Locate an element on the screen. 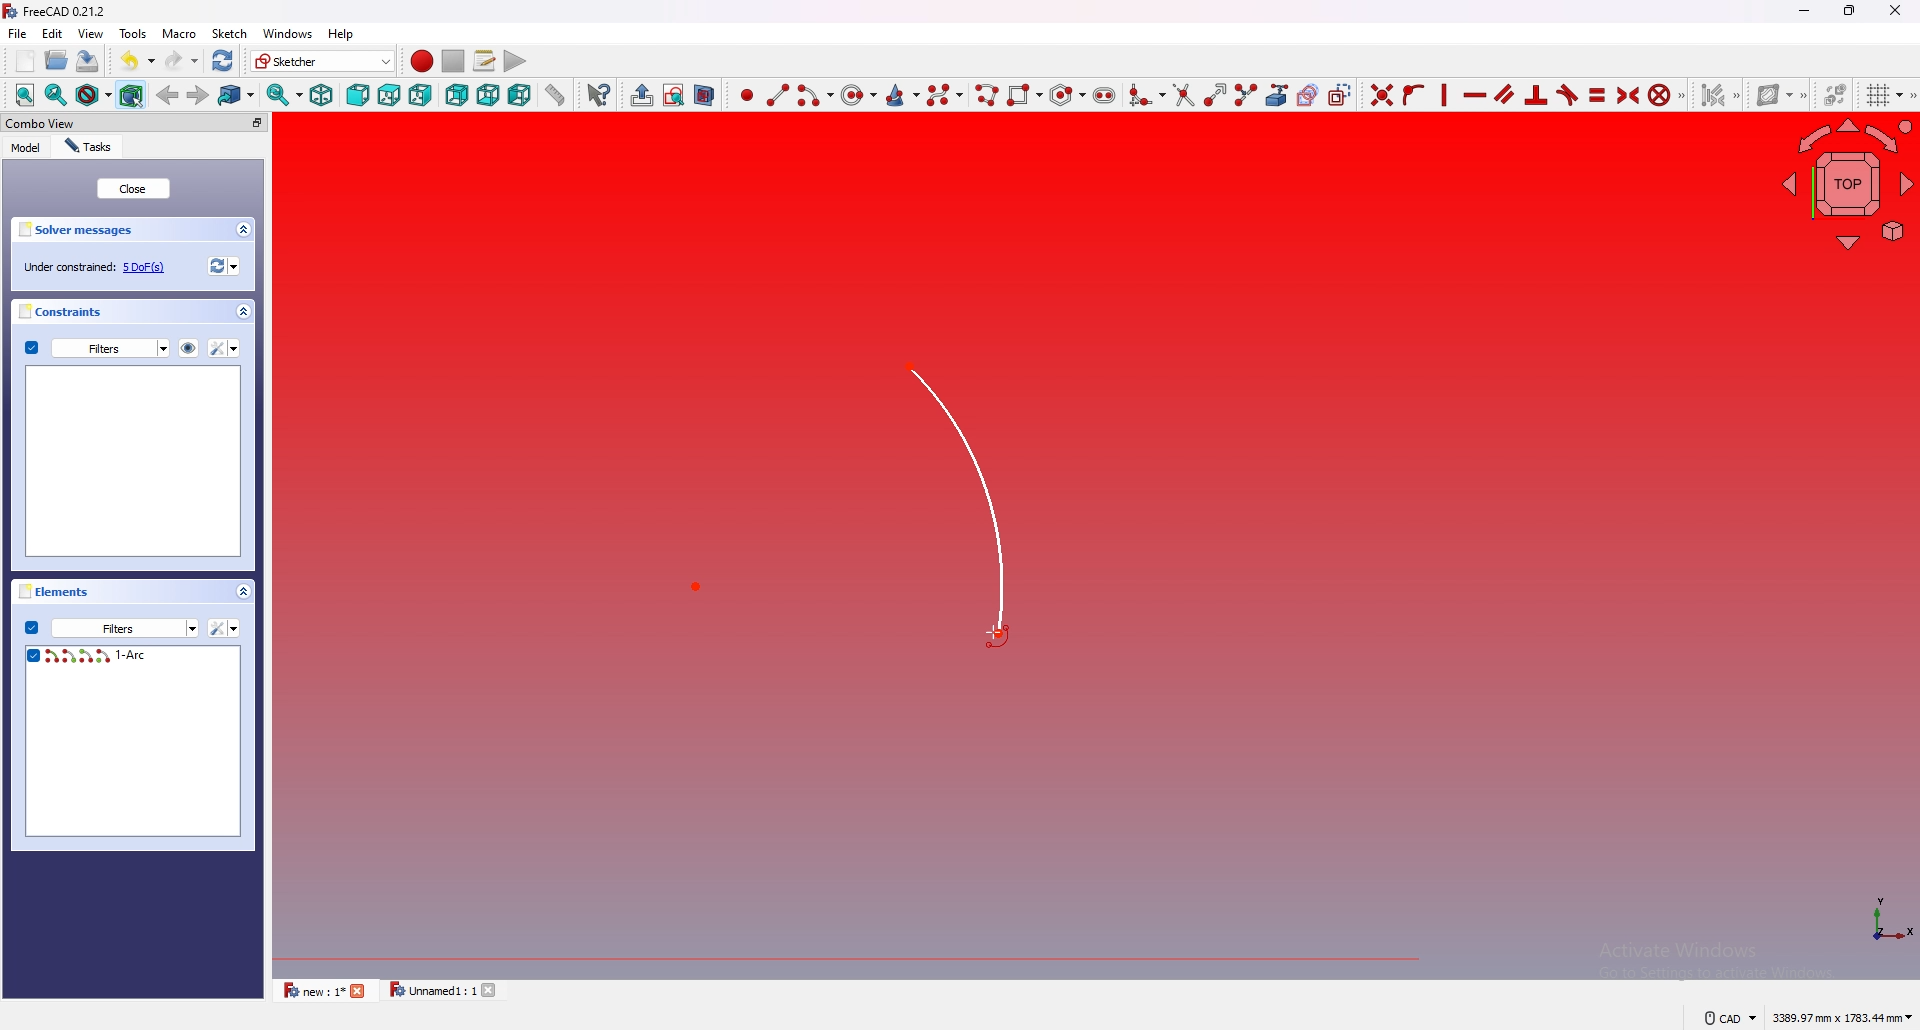  Sketch is located at coordinates (228, 33).